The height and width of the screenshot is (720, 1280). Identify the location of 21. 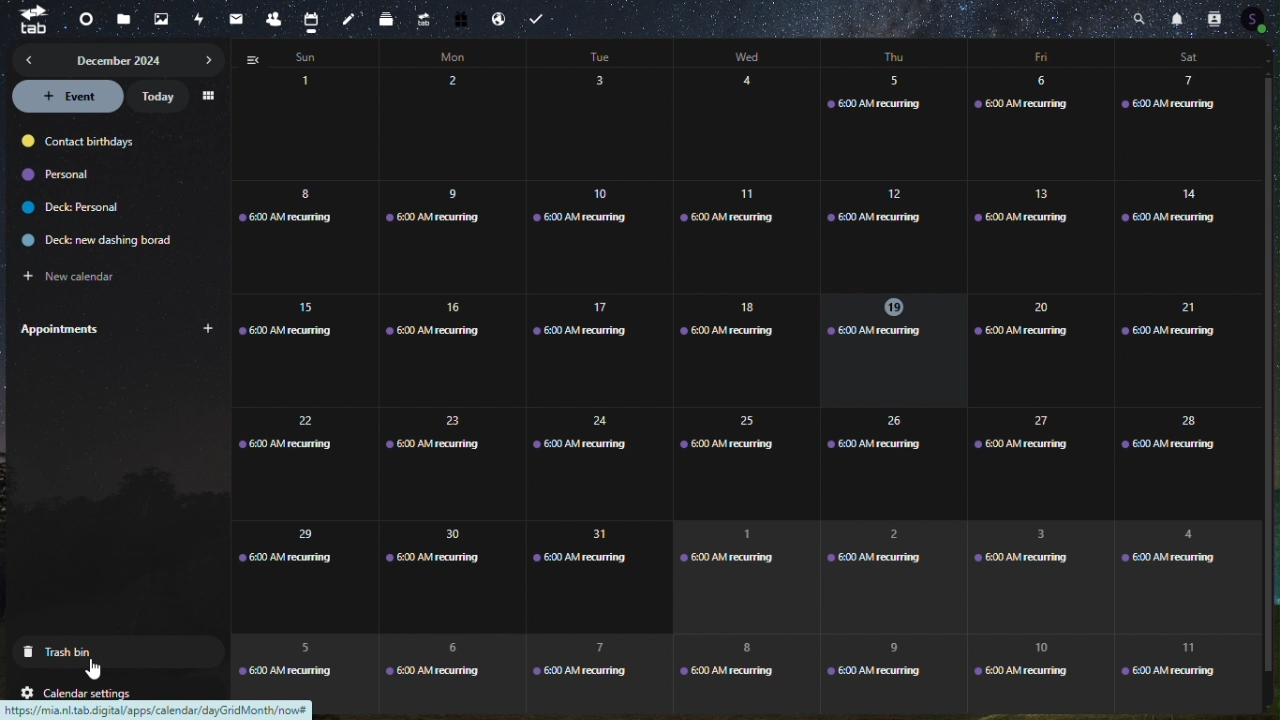
(1174, 346).